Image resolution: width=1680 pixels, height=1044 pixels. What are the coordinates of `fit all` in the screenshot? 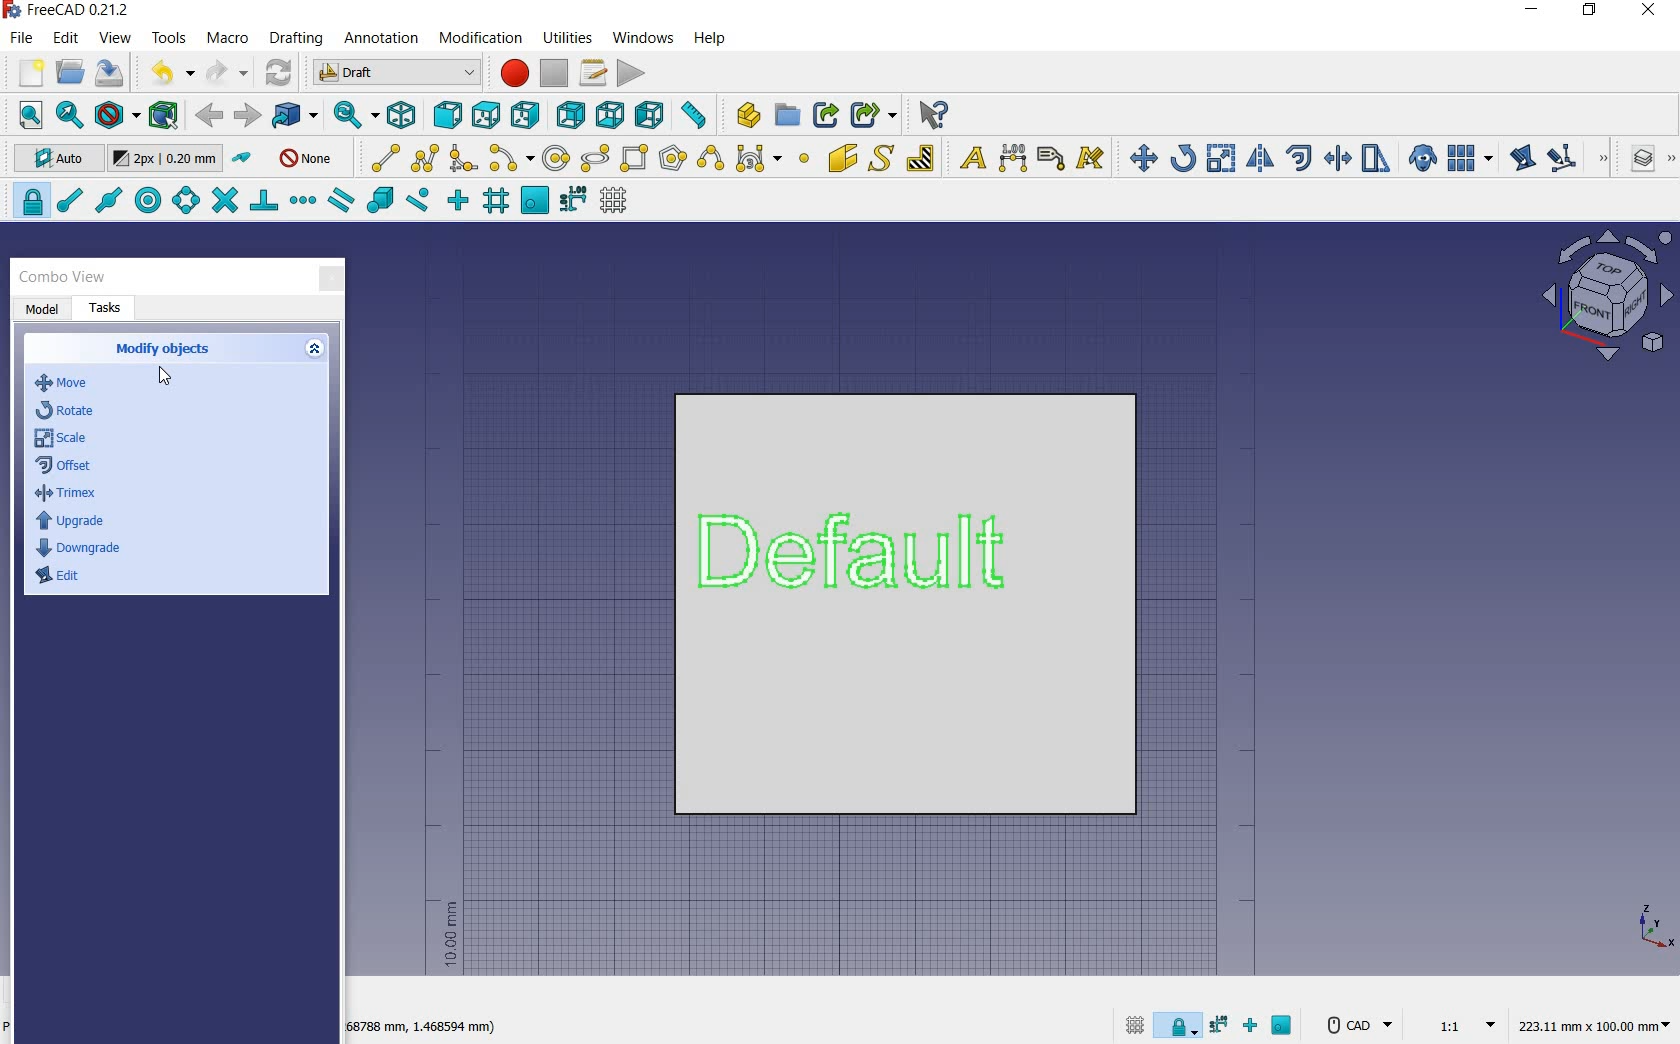 It's located at (26, 116).